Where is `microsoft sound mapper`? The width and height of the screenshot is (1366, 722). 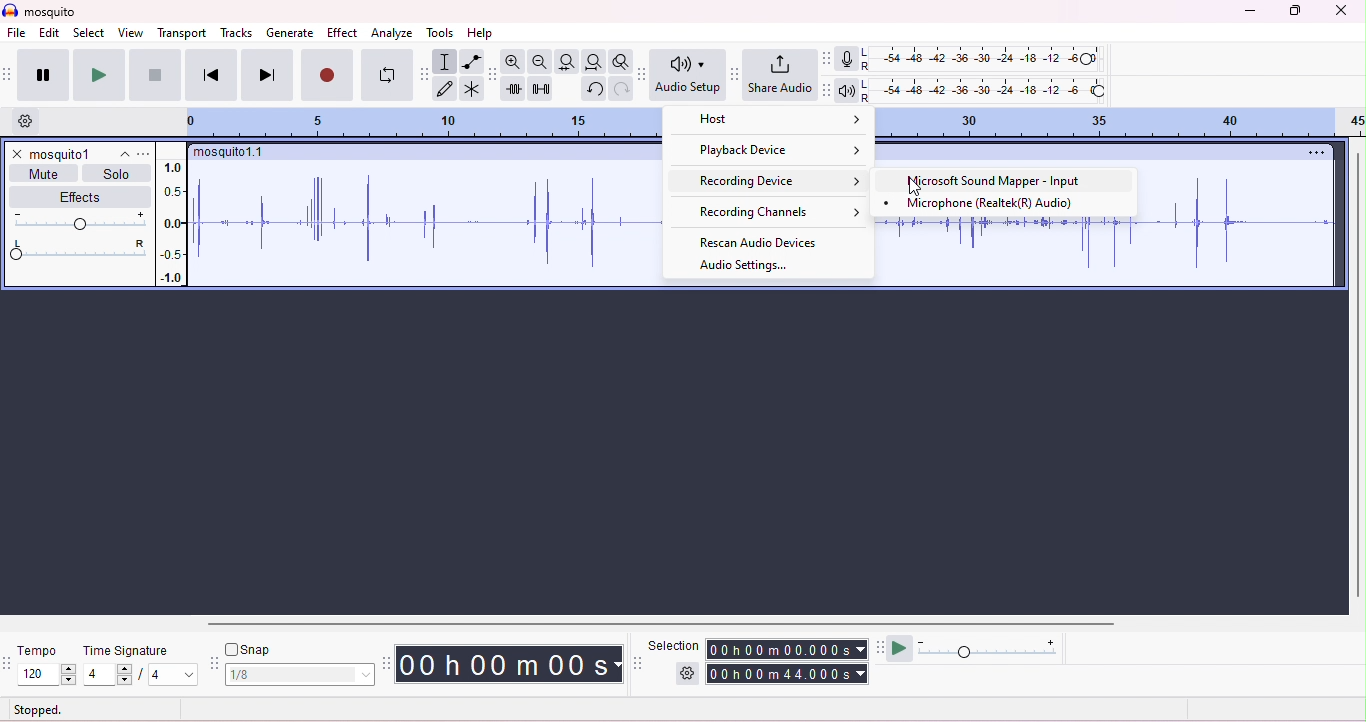 microsoft sound mapper is located at coordinates (998, 182).